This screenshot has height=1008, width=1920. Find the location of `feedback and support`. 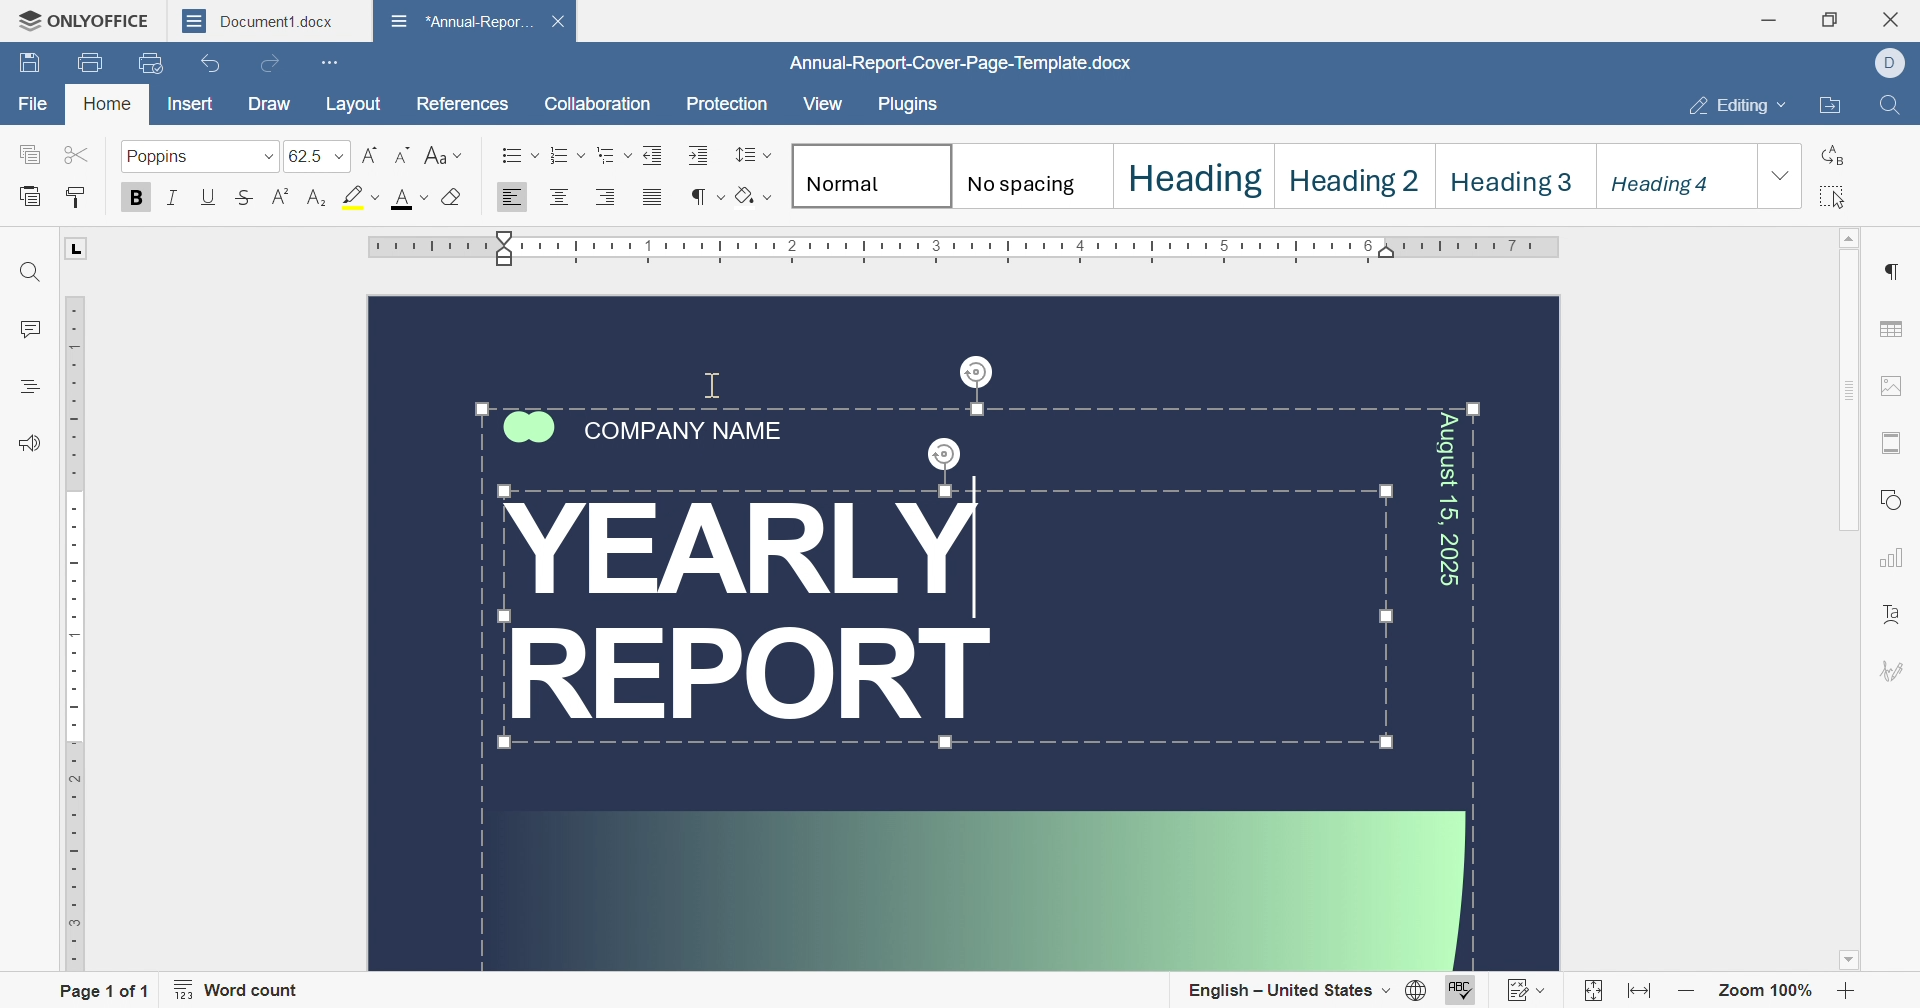

feedback and support is located at coordinates (35, 444).